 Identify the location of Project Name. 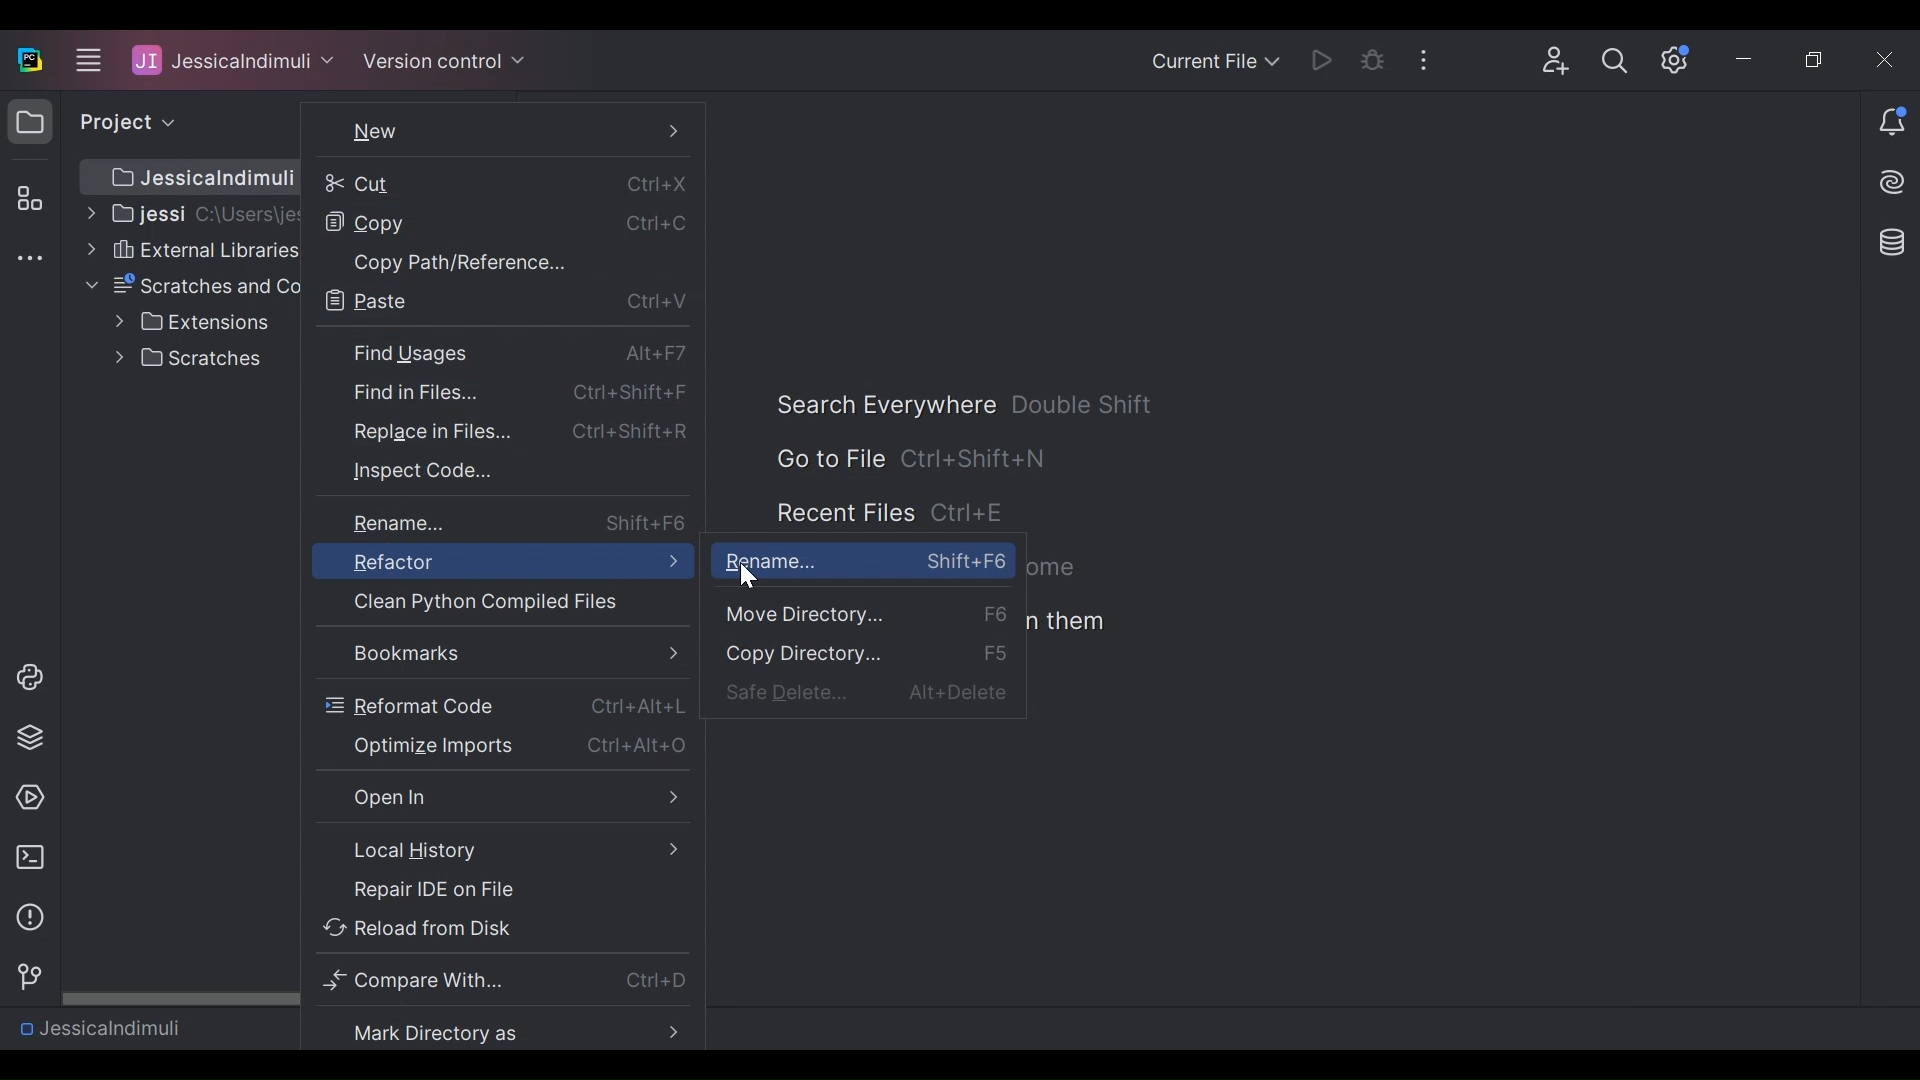
(99, 1027).